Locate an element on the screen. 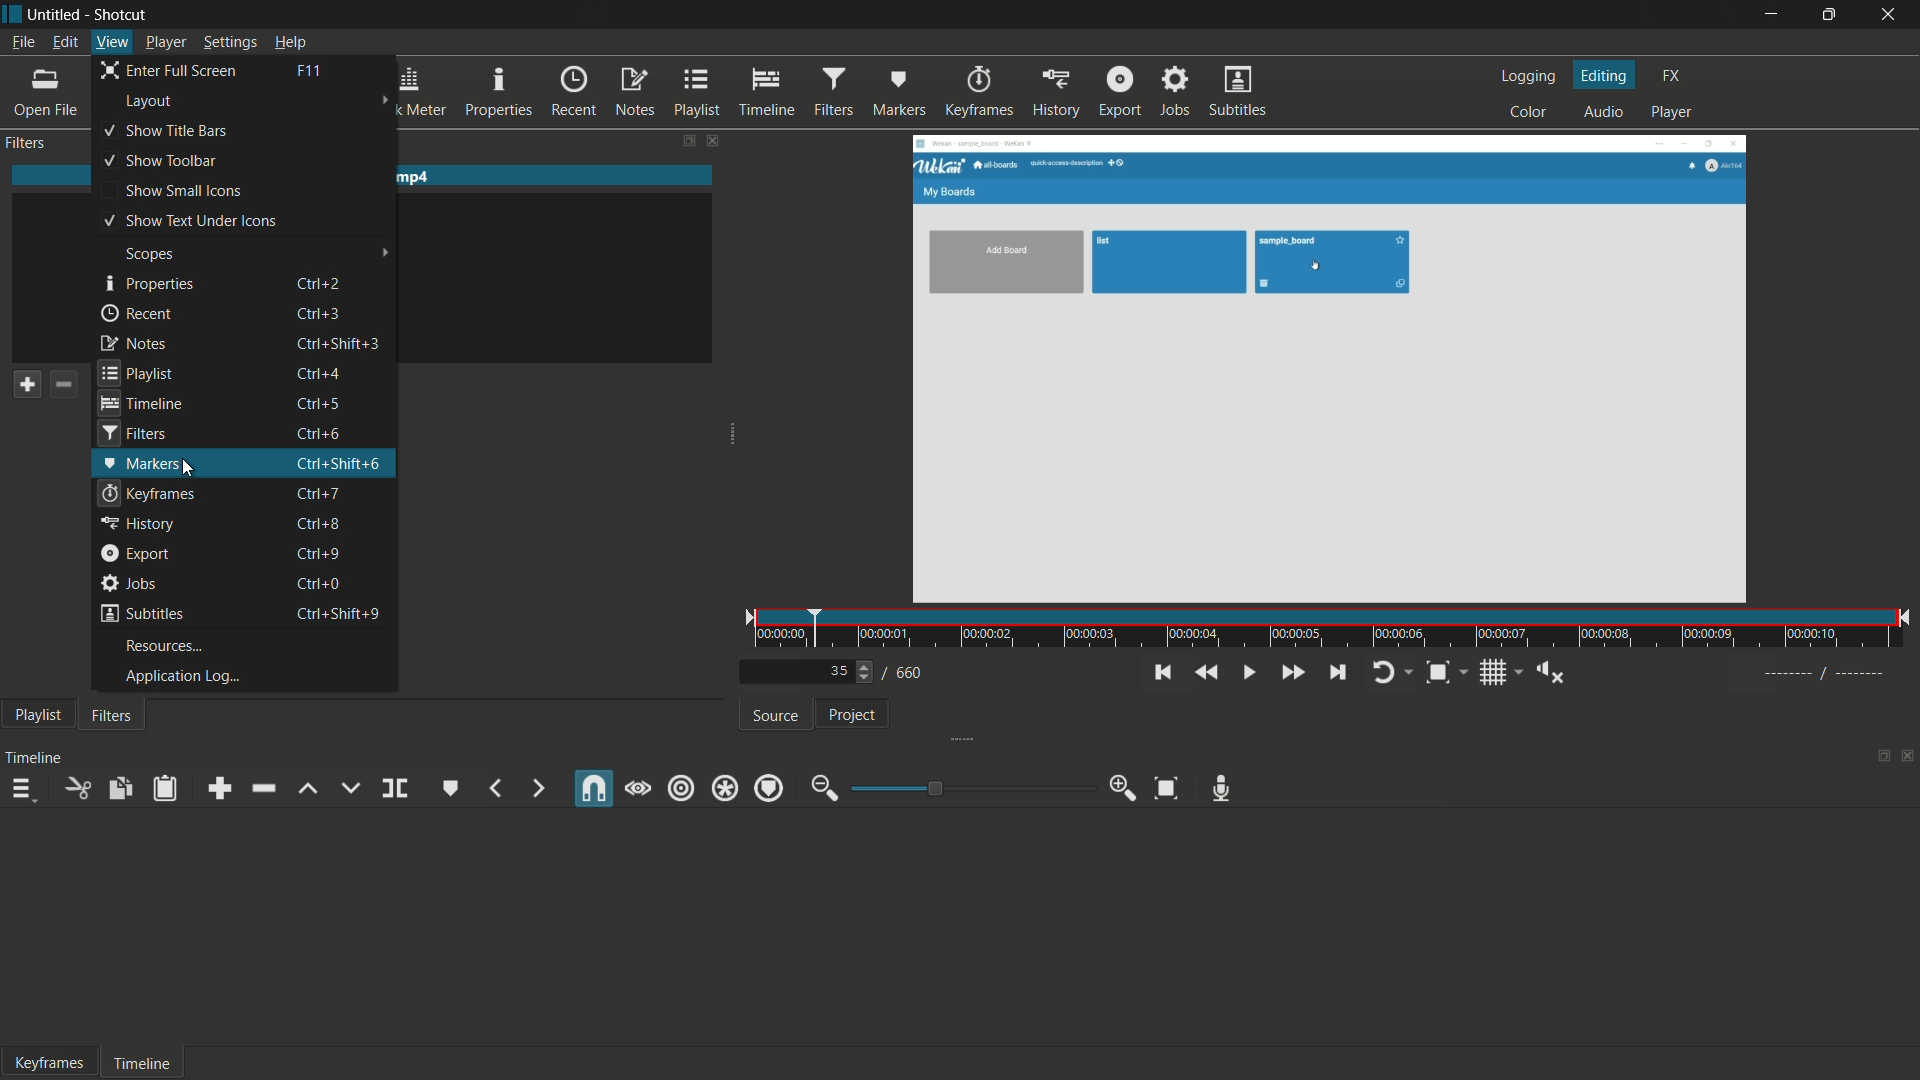  help menu is located at coordinates (291, 42).